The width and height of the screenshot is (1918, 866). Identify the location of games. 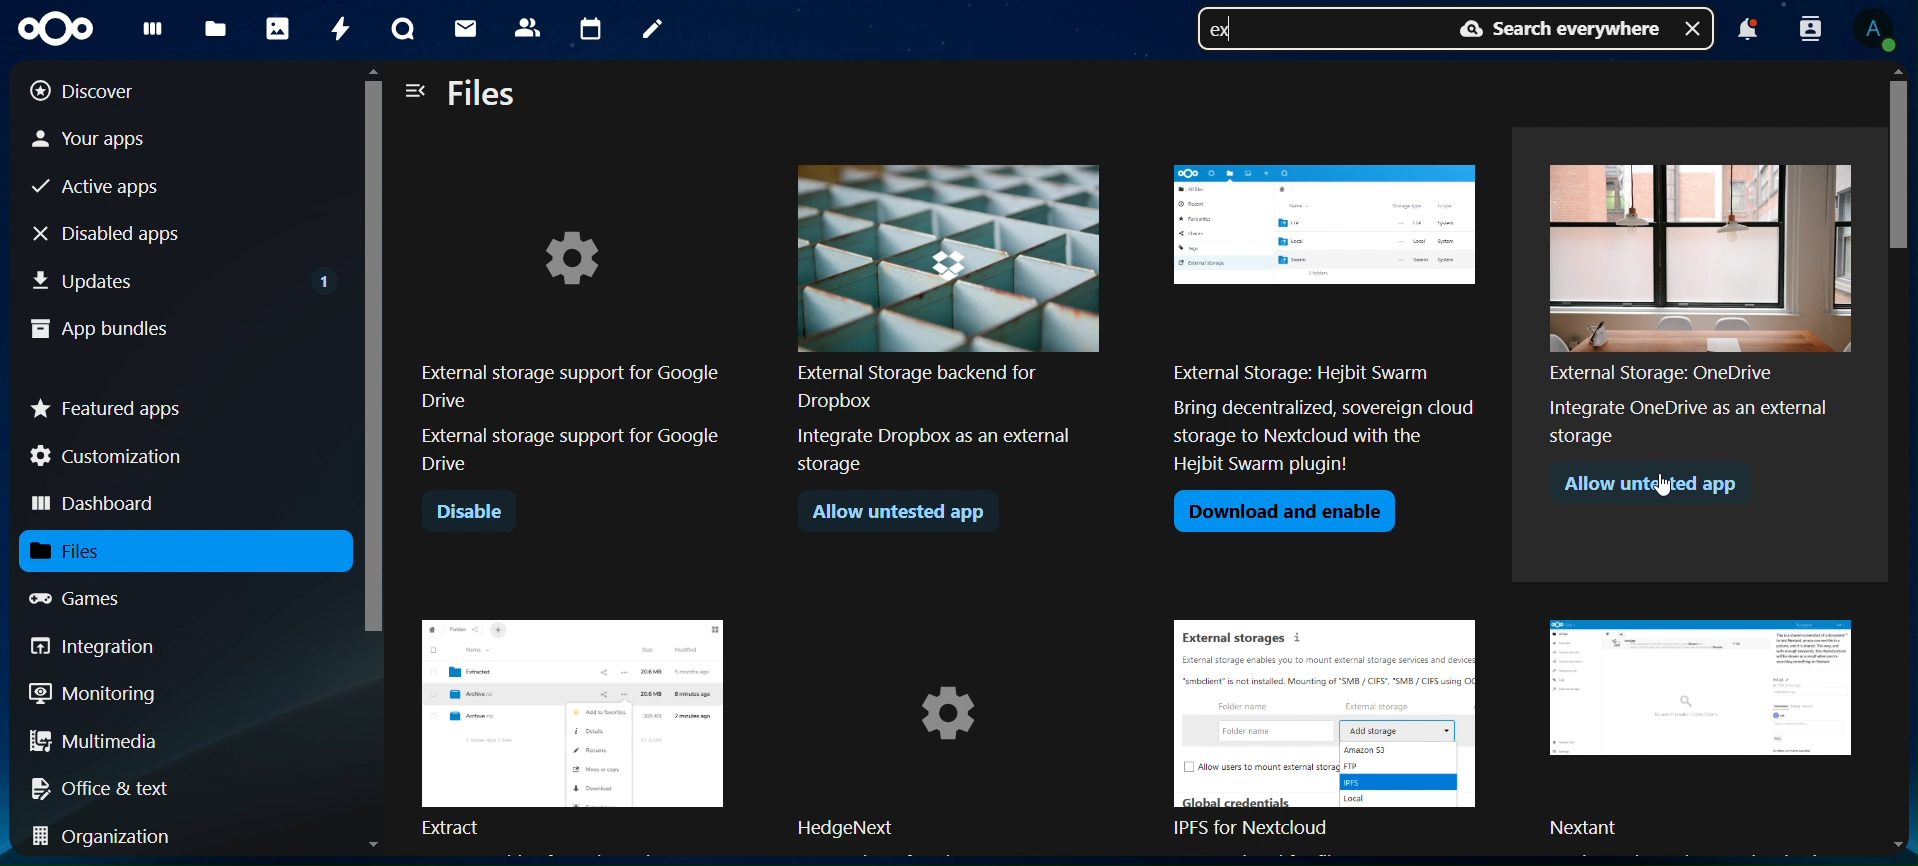
(94, 598).